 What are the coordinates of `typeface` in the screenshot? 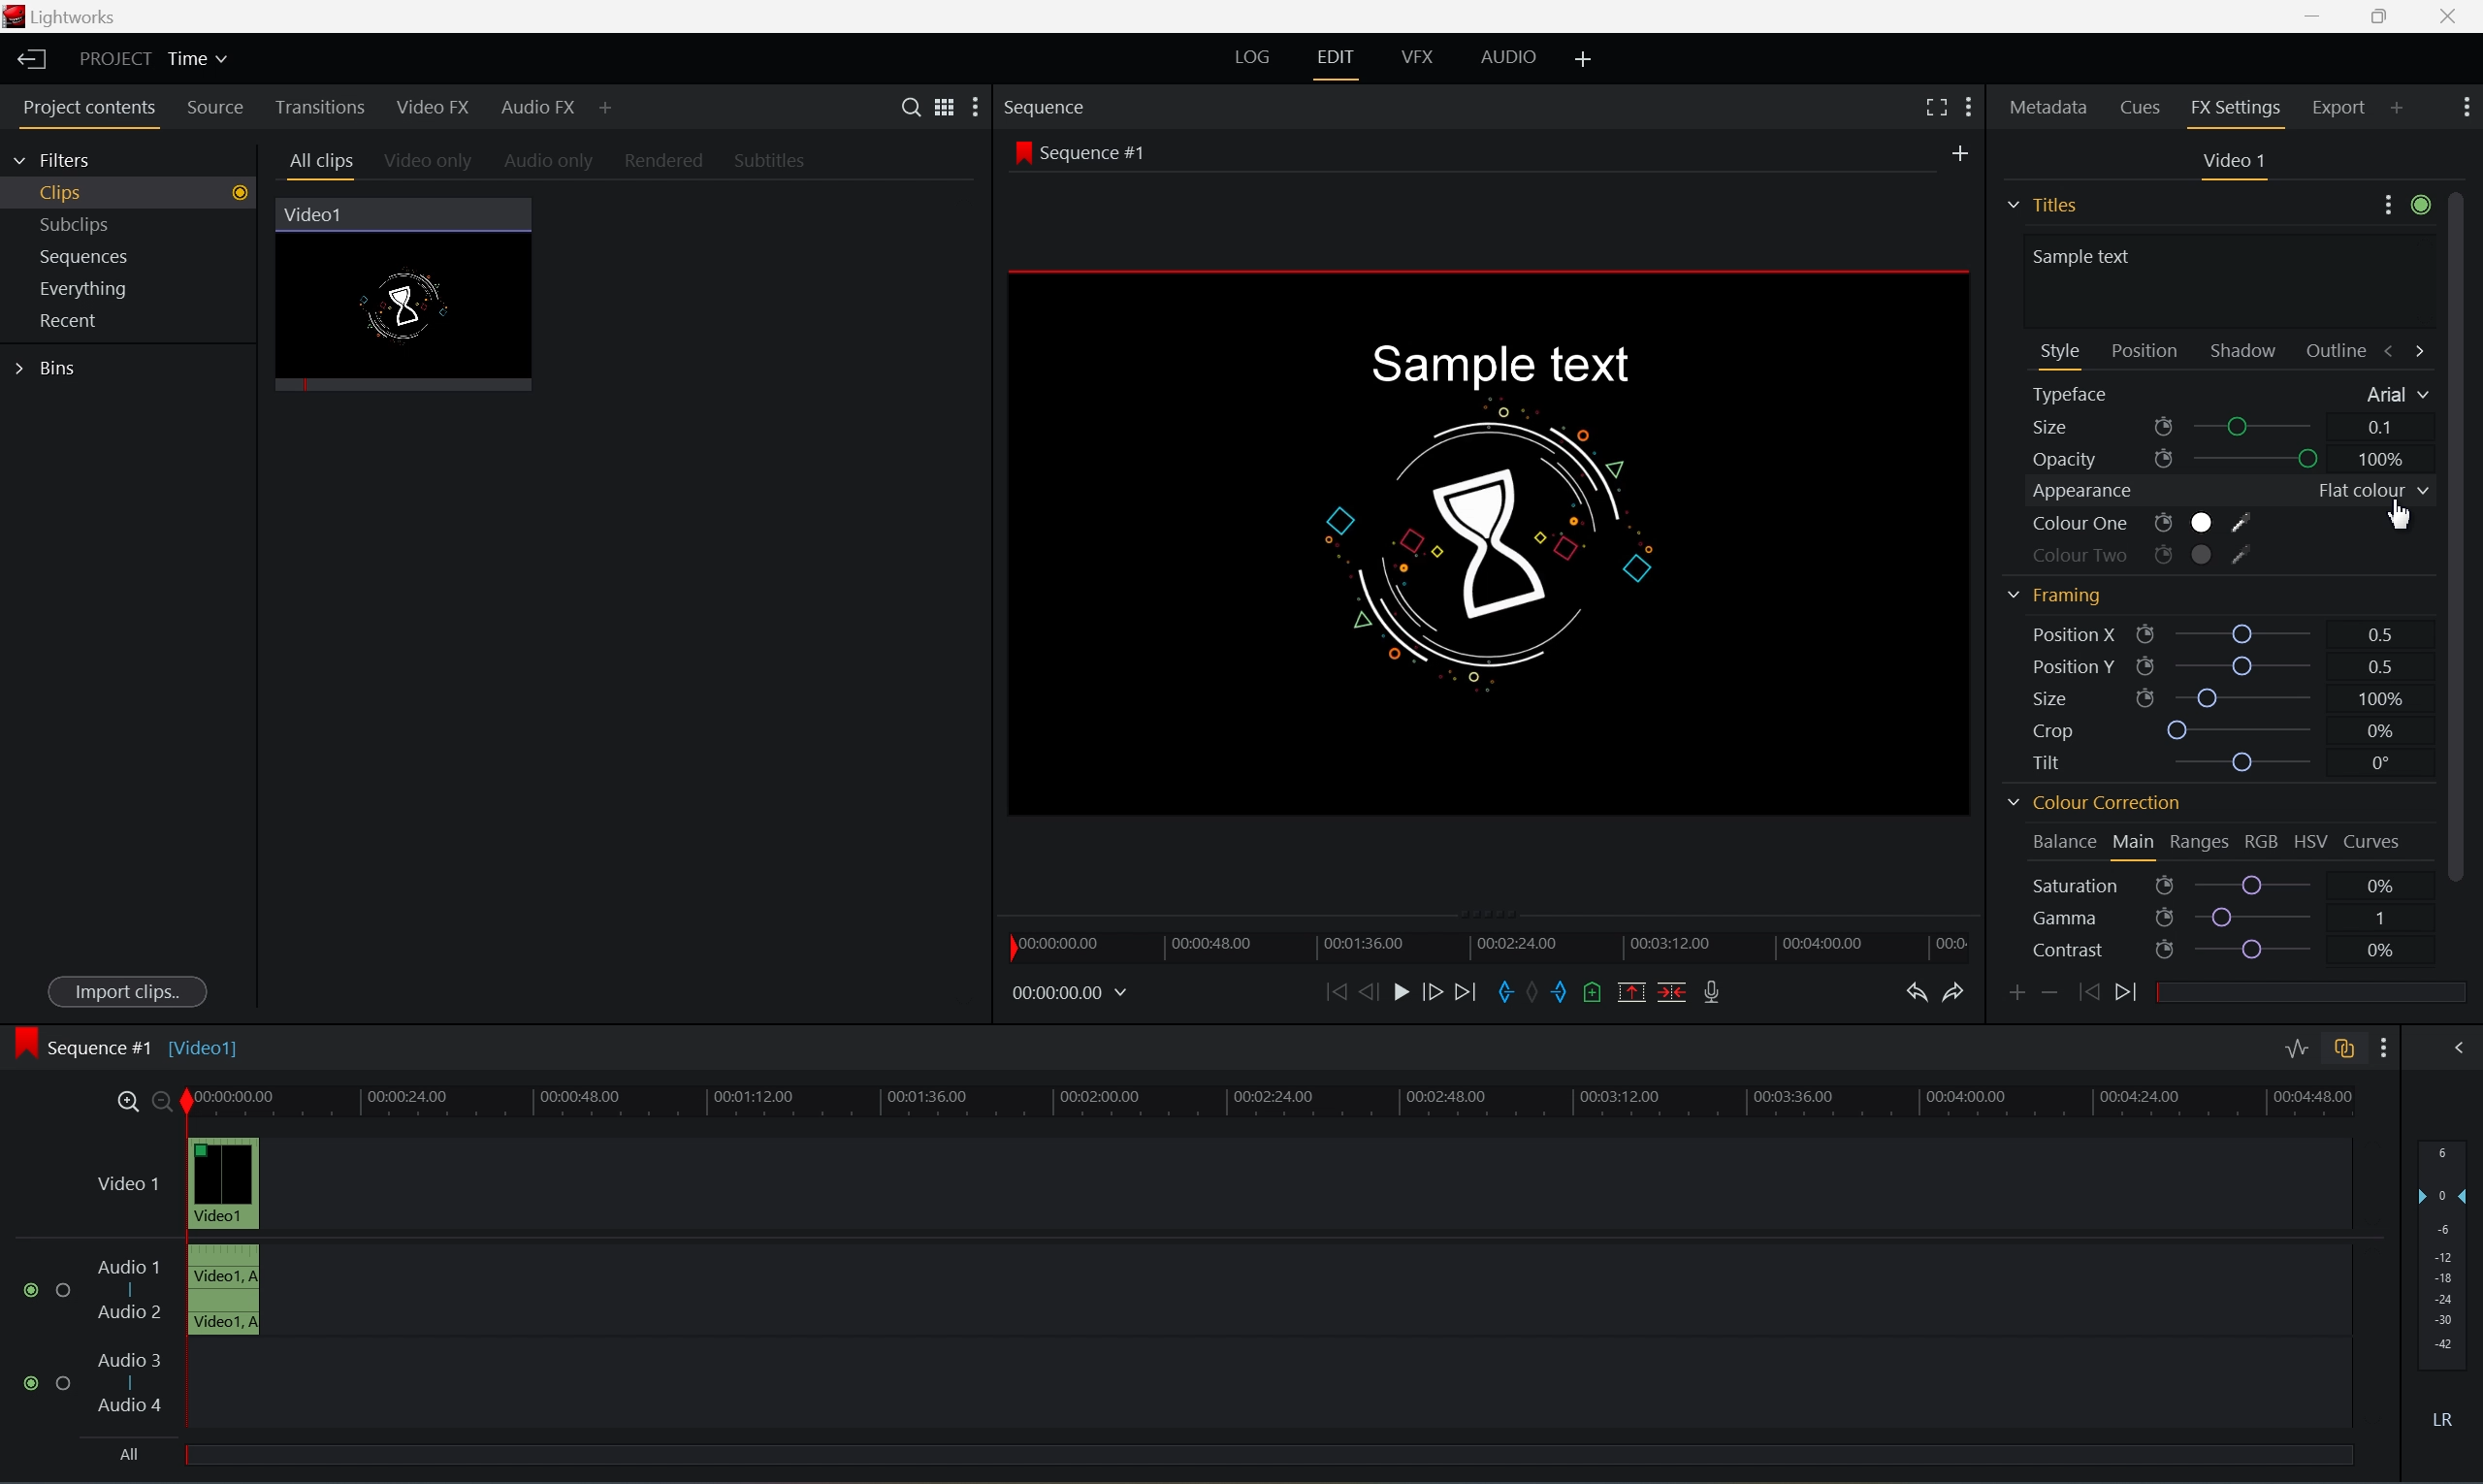 It's located at (2078, 396).